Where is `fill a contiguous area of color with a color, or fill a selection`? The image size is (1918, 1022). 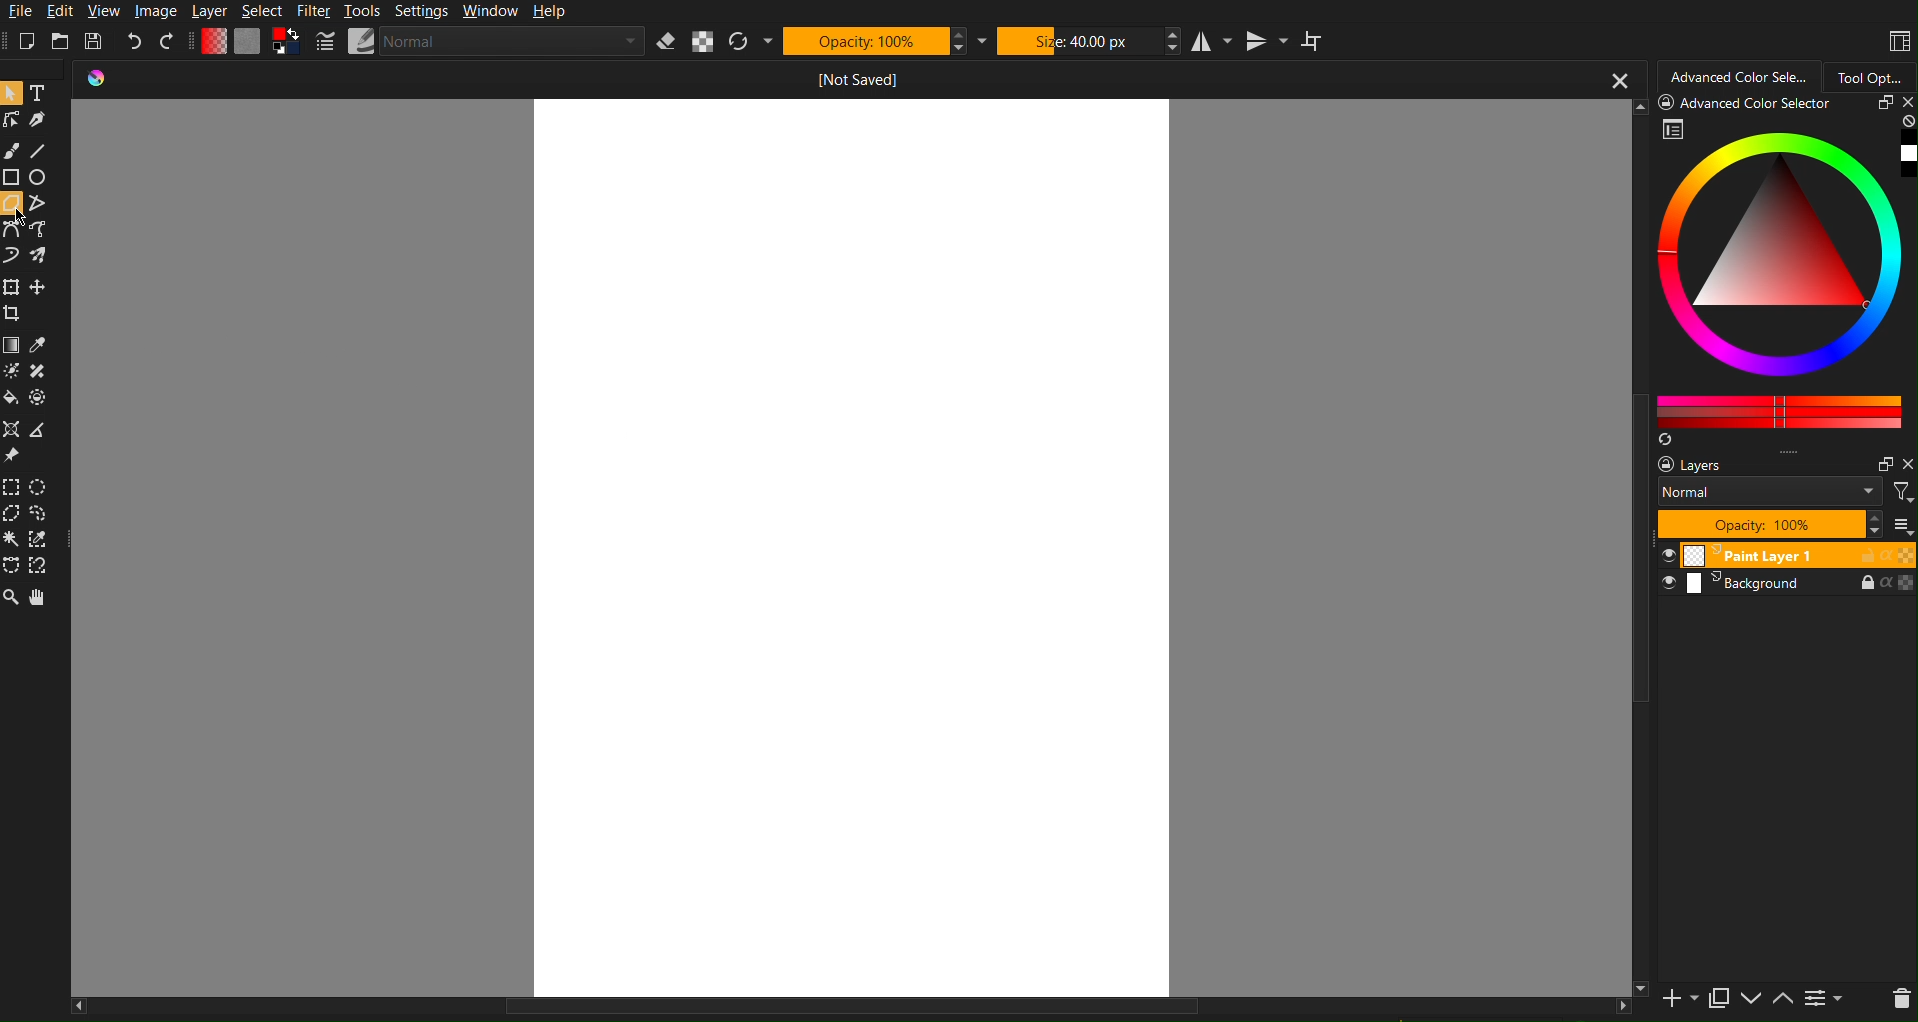 fill a contiguous area of color with a color, or fill a selection is located at coordinates (12, 399).